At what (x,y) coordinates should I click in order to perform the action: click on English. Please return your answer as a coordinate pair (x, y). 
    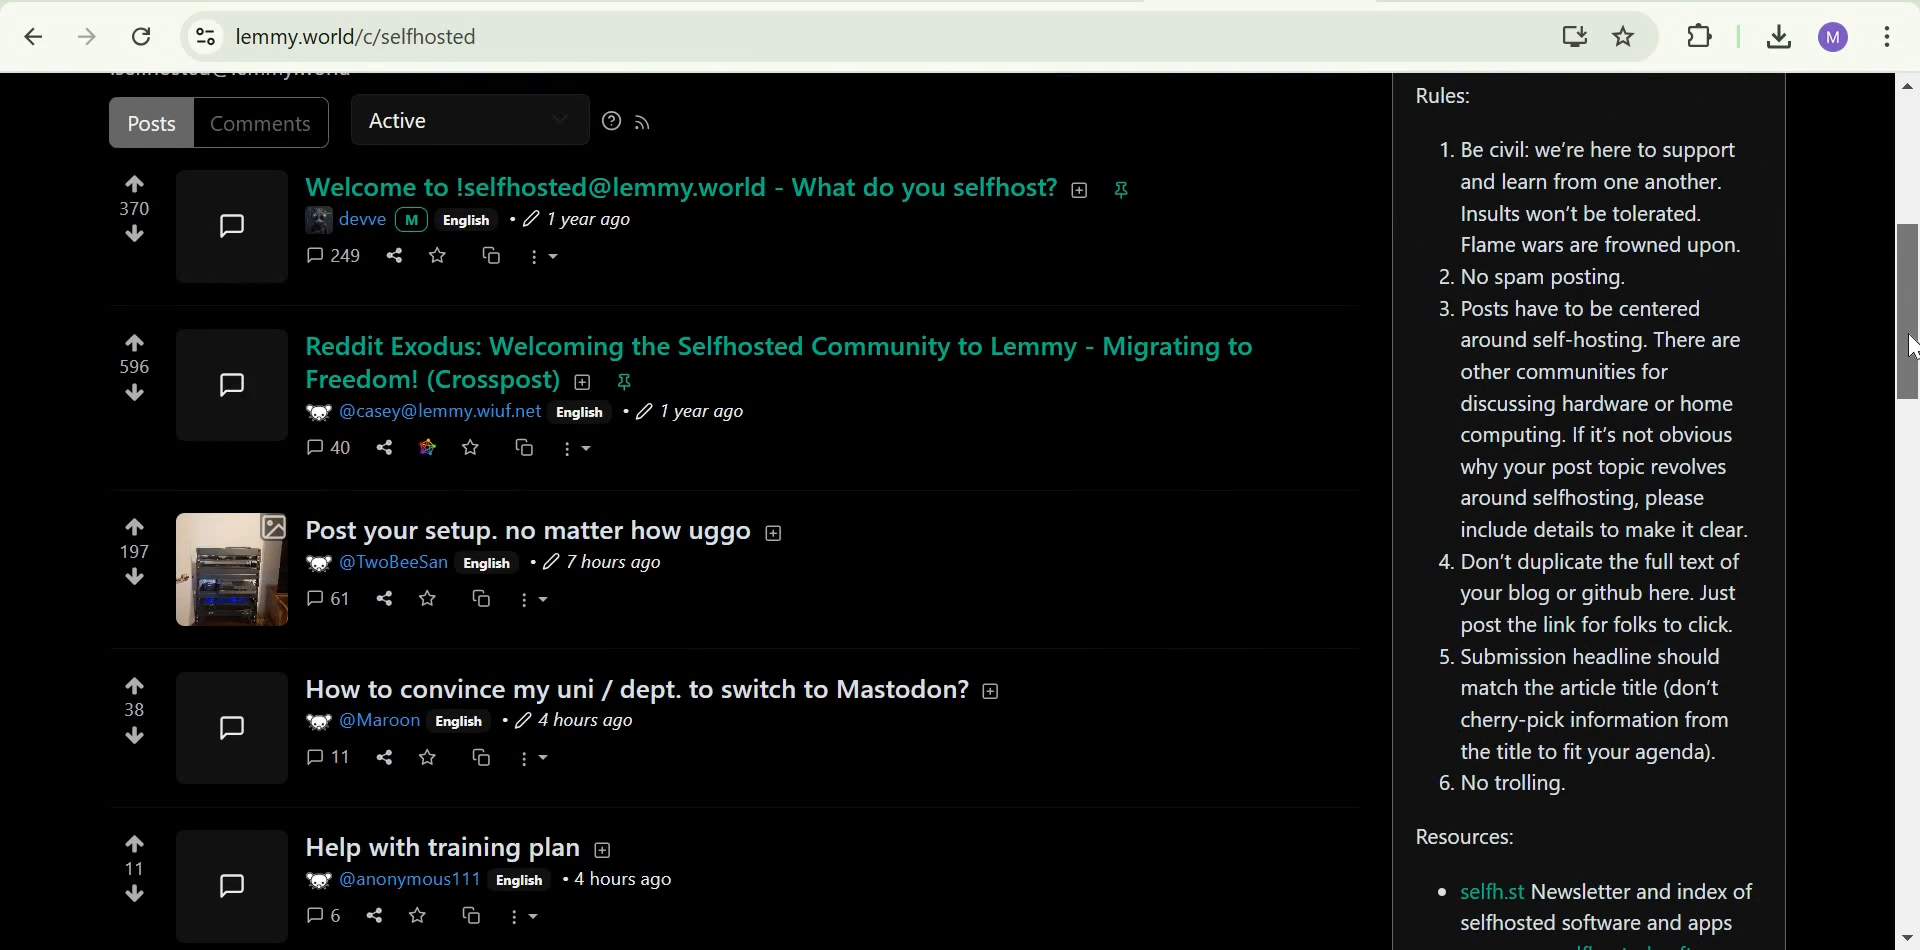
    Looking at the image, I should click on (520, 881).